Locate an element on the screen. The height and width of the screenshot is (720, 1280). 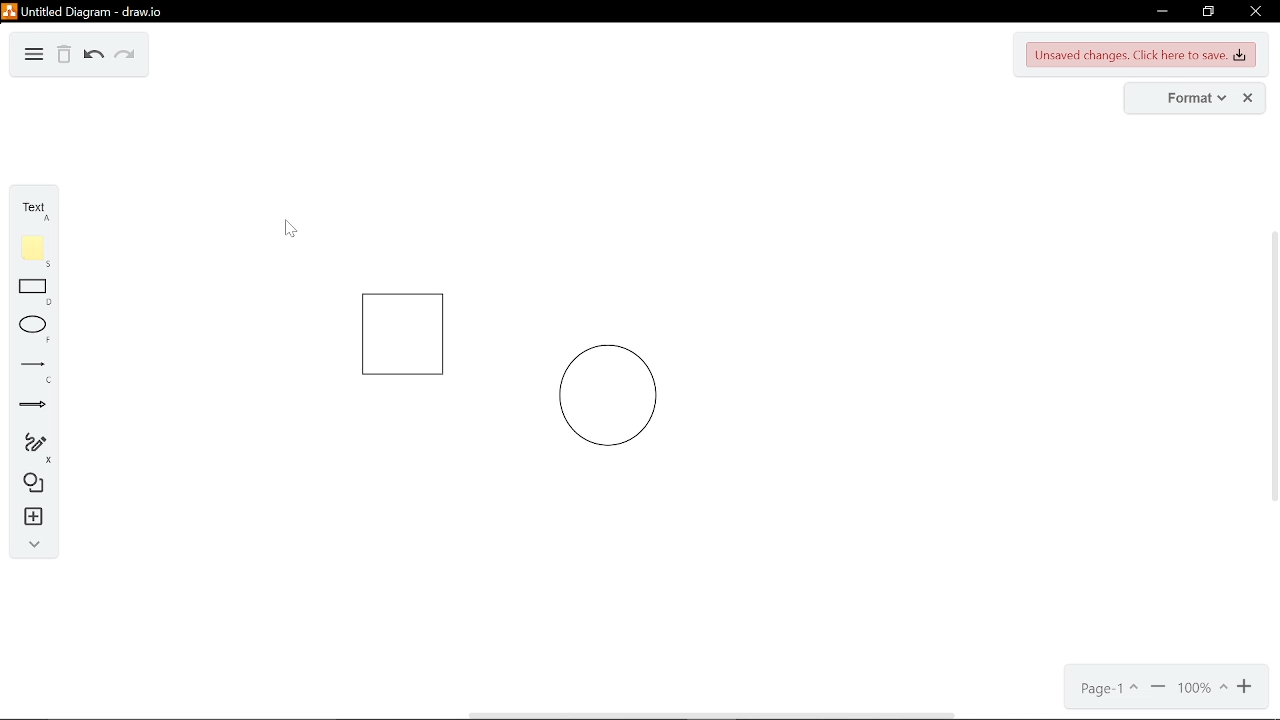
untitled diagram - draw.io is located at coordinates (94, 10).